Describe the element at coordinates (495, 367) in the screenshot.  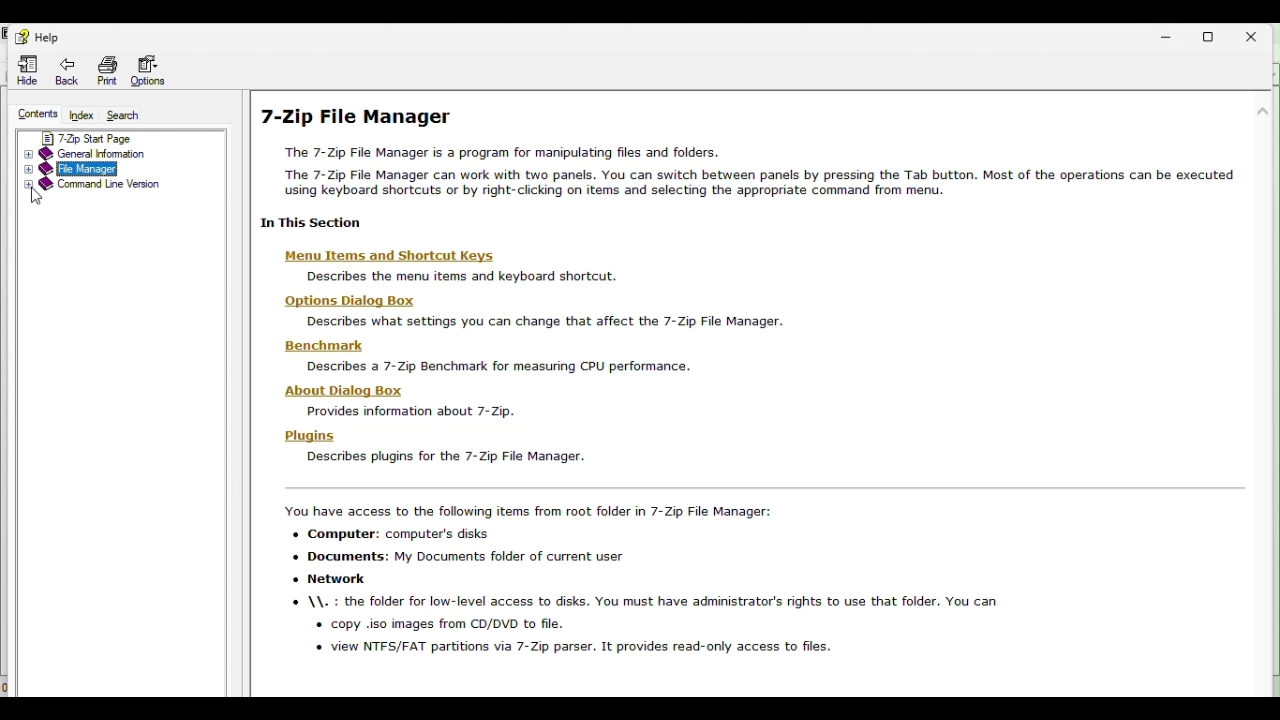
I see `Describes a 7-Zip Benchmark for measuring CPU performance.` at that location.